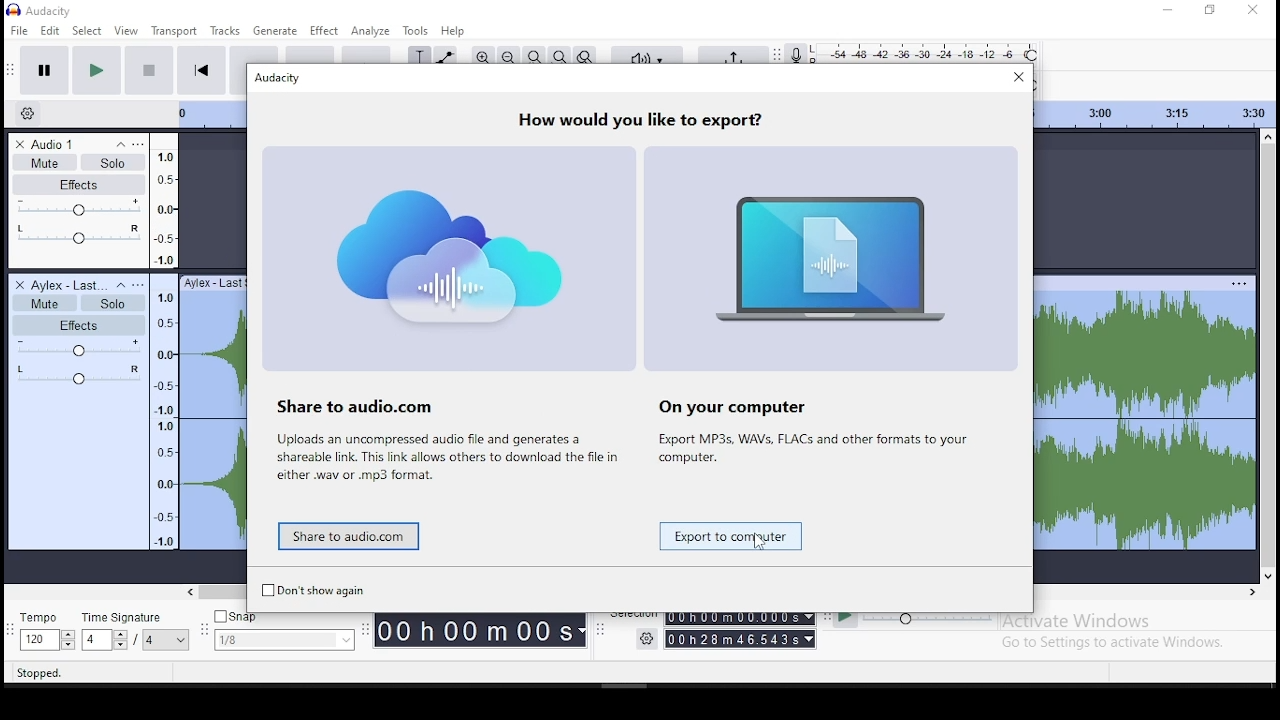  Describe the element at coordinates (70, 144) in the screenshot. I see `audio track name` at that location.